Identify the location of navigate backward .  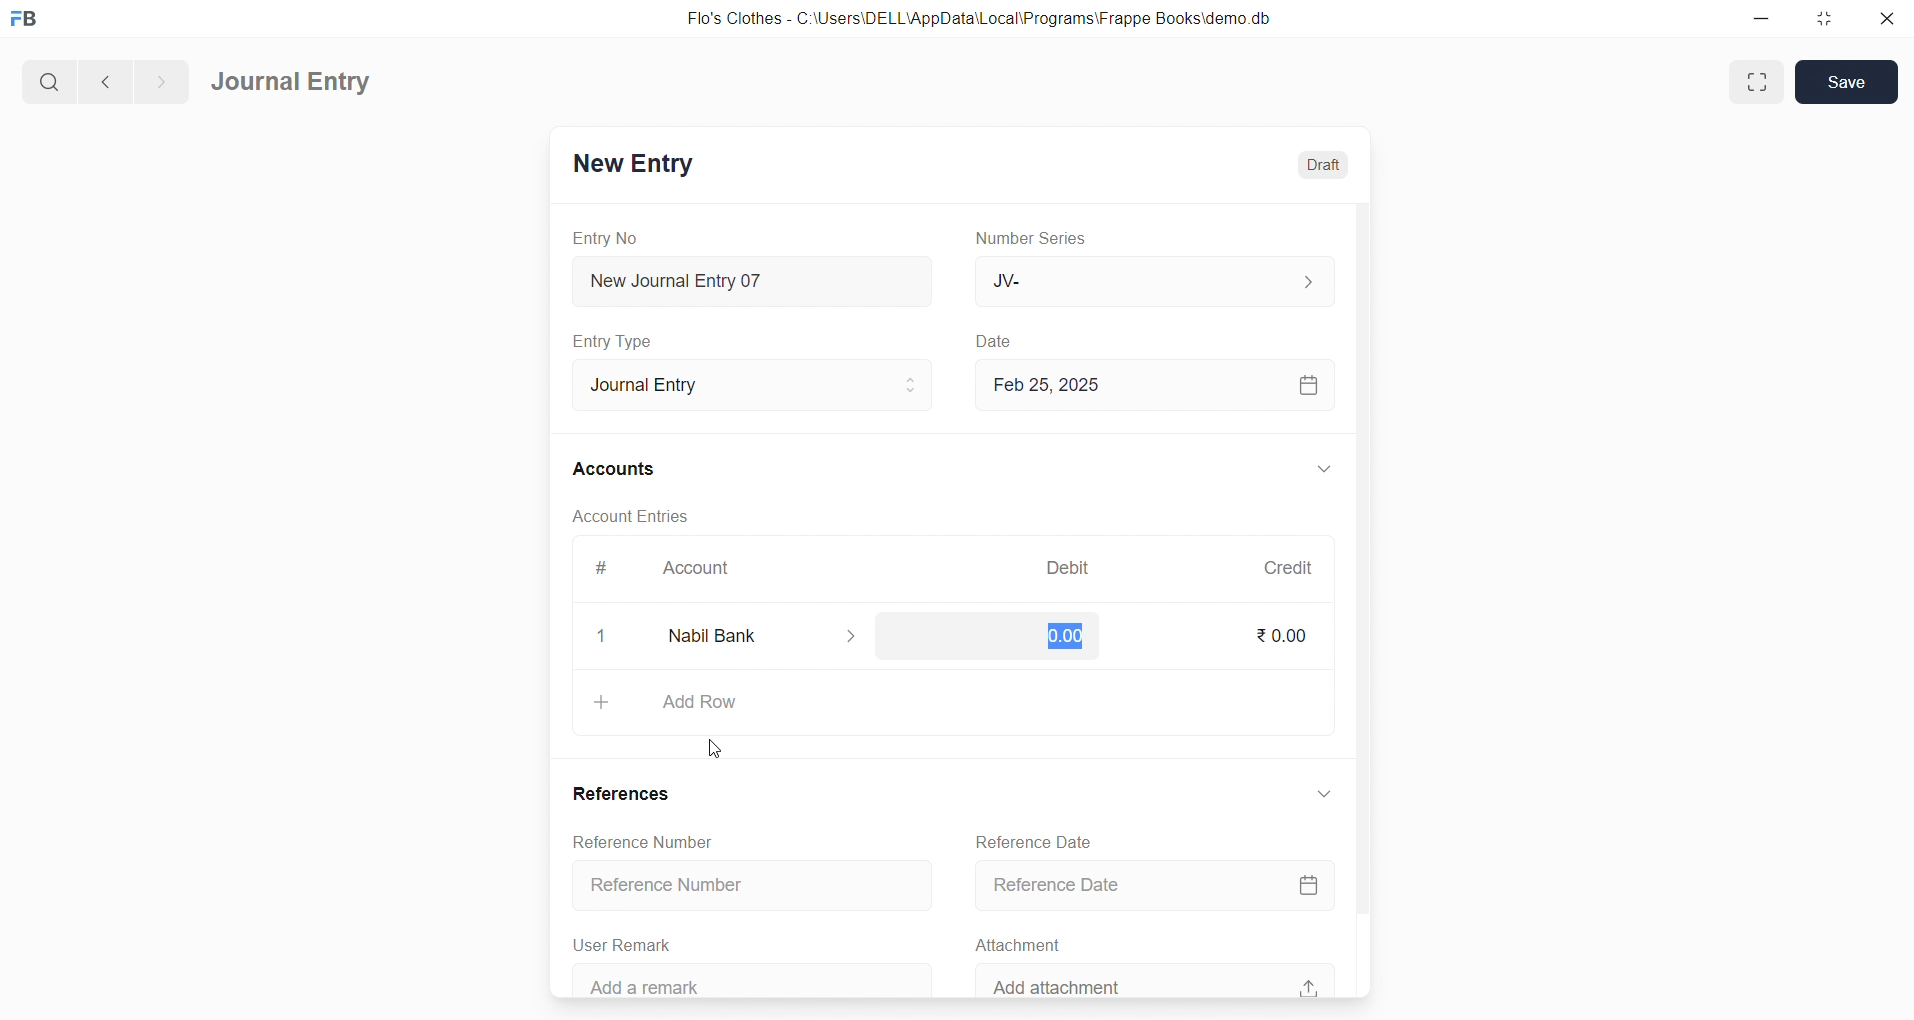
(103, 79).